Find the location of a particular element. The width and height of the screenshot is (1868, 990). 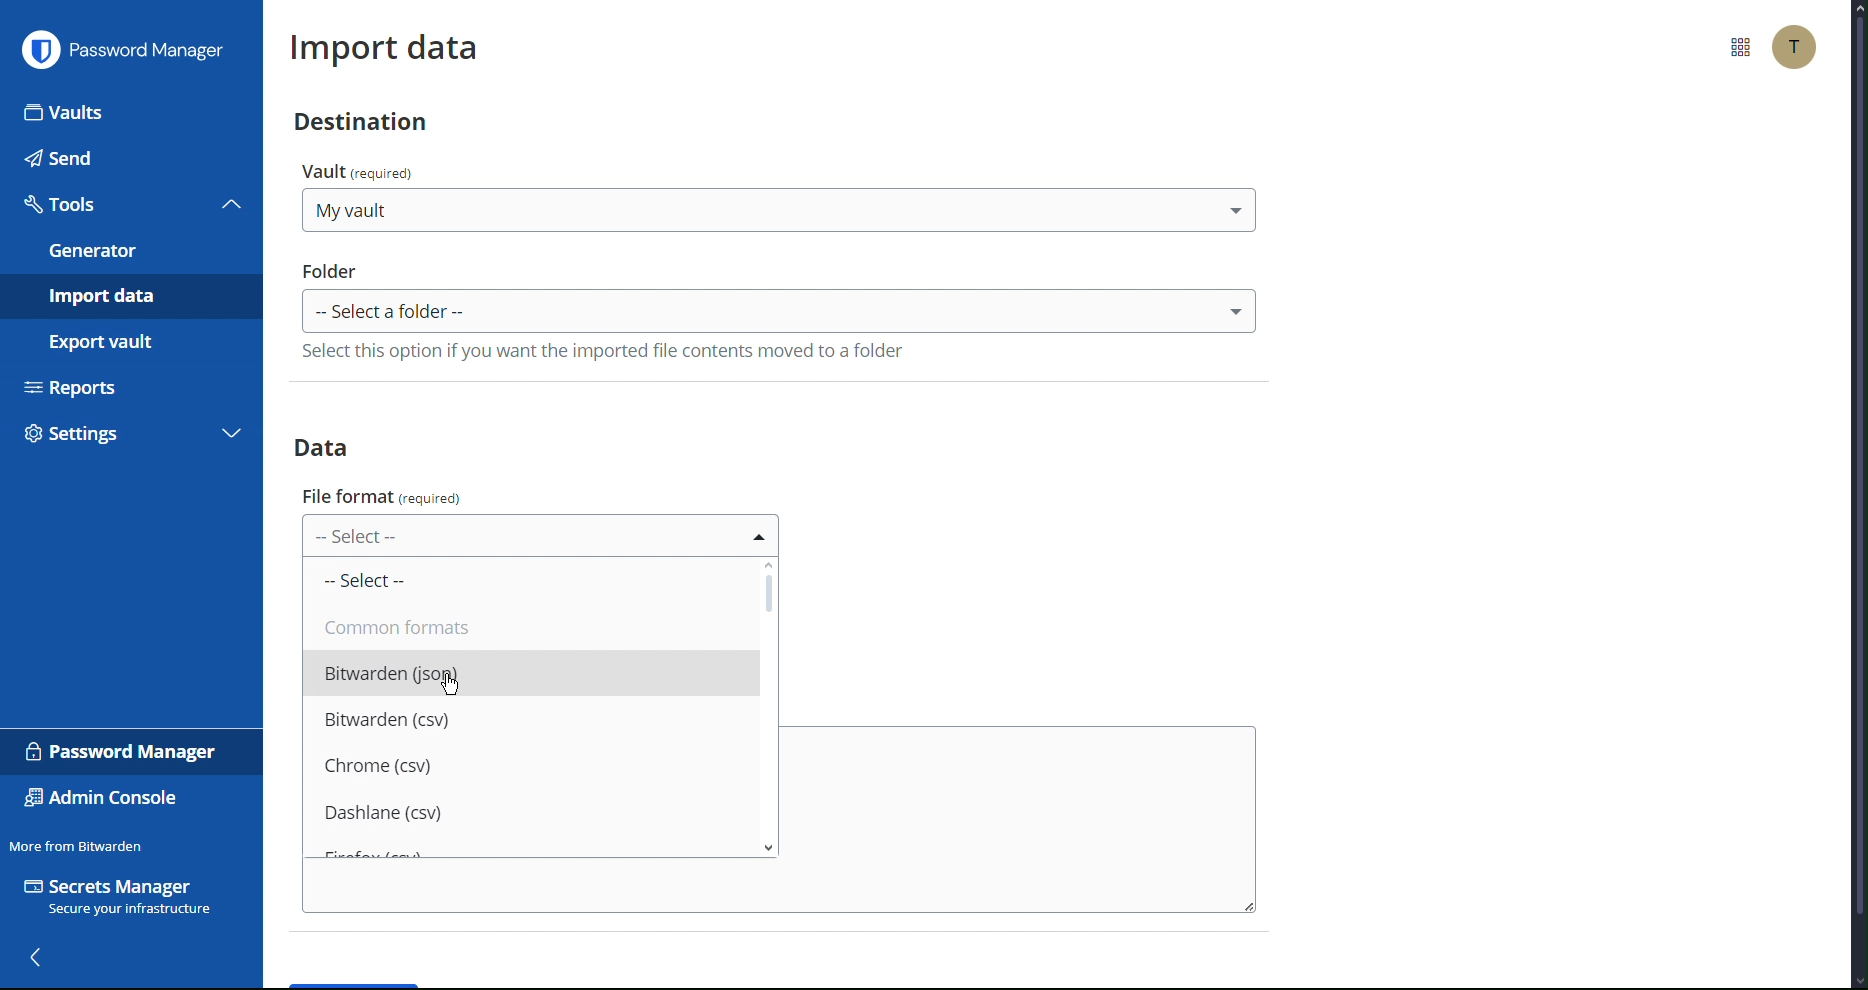

select File Format is located at coordinates (542, 535).